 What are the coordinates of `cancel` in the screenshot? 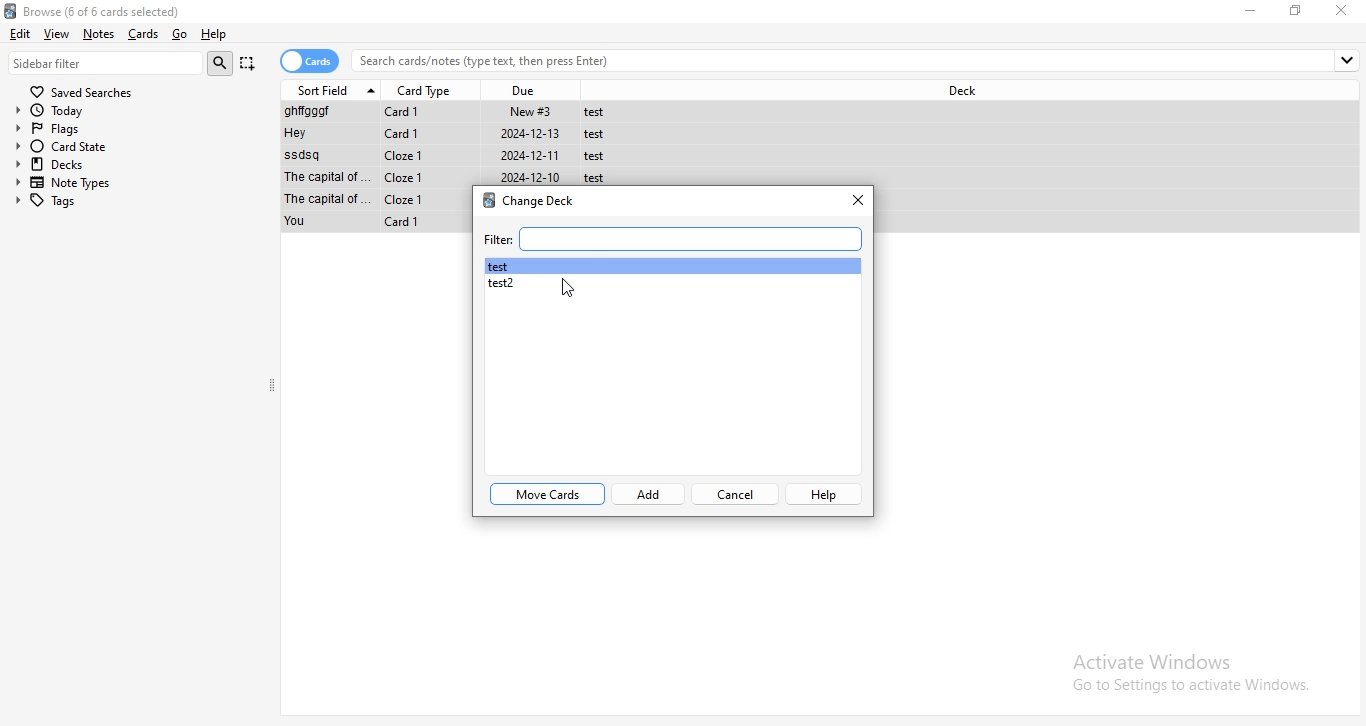 It's located at (735, 494).